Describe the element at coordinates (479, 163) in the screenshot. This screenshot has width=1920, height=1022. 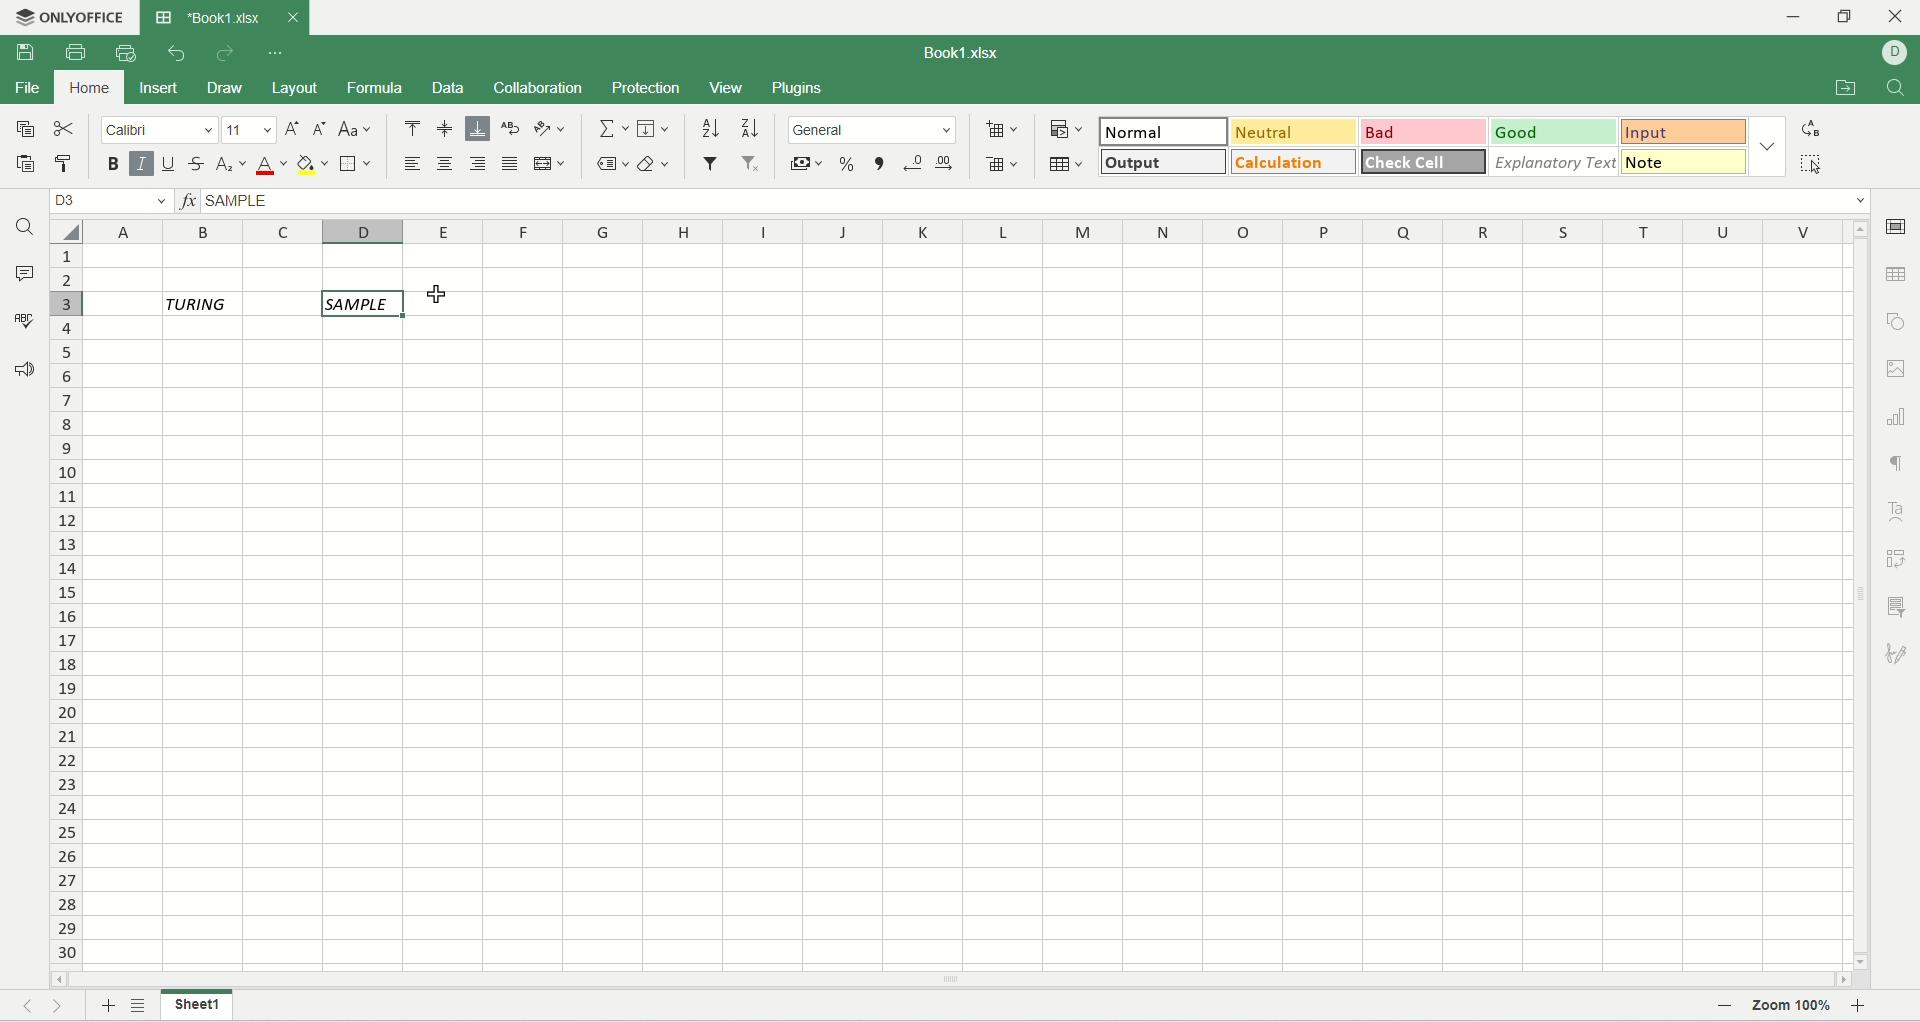
I see `align right` at that location.